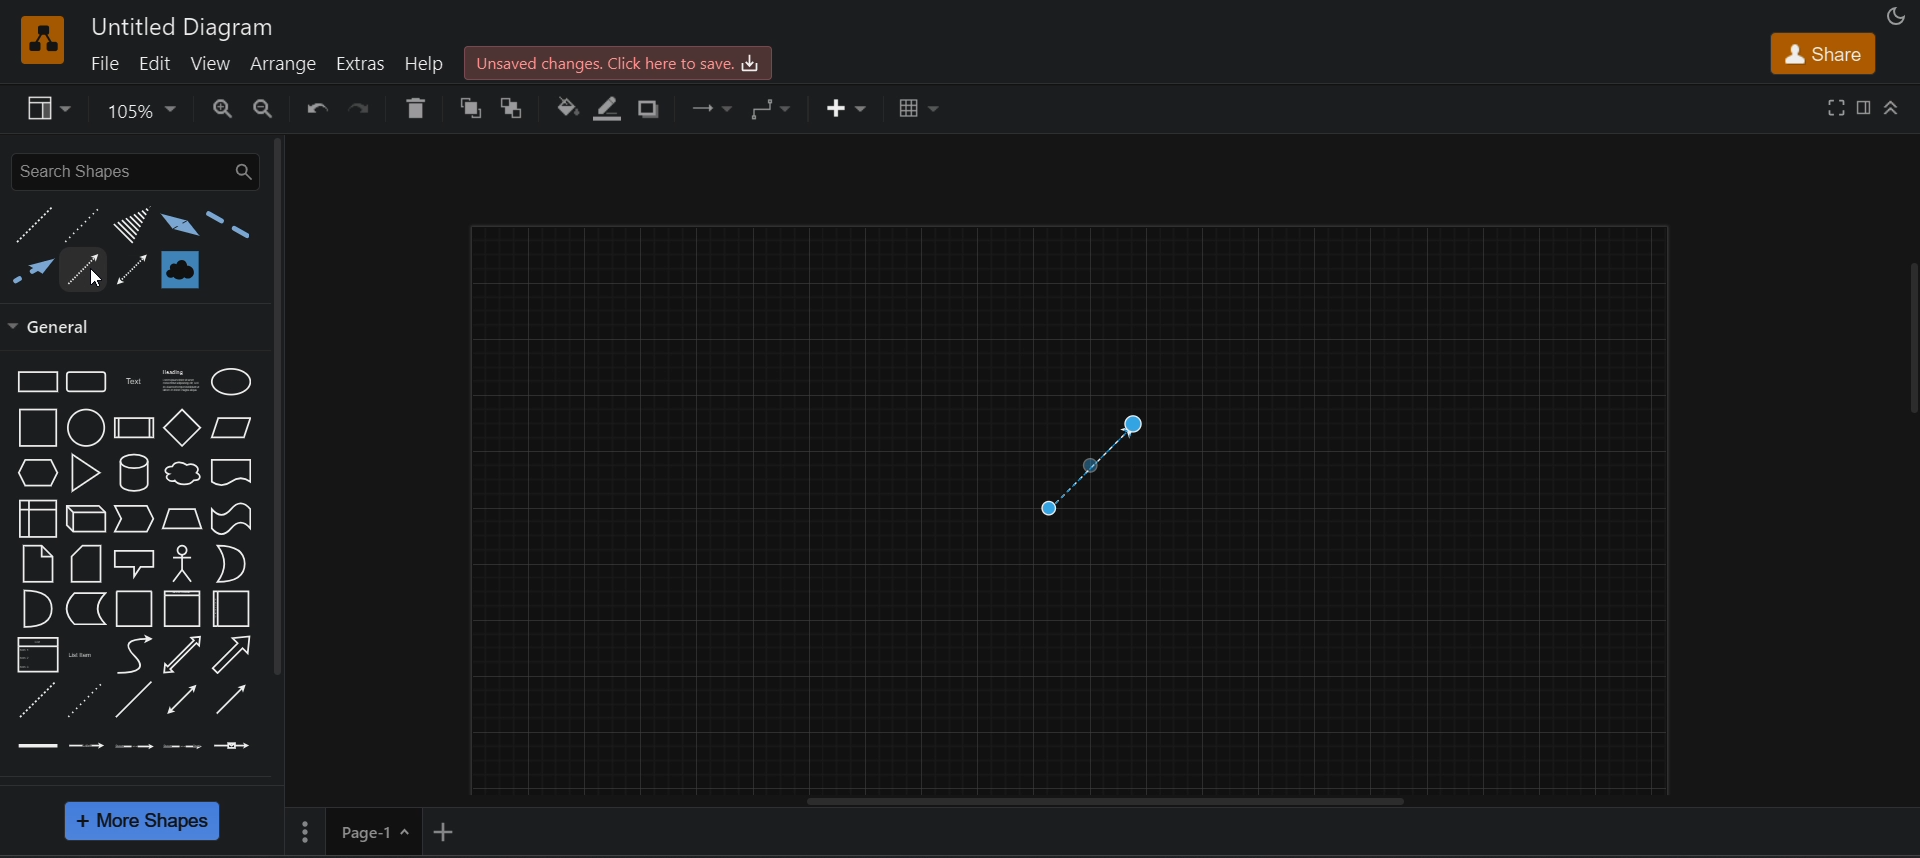 Image resolution: width=1920 pixels, height=858 pixels. What do you see at coordinates (1897, 16) in the screenshot?
I see `appearance` at bounding box center [1897, 16].